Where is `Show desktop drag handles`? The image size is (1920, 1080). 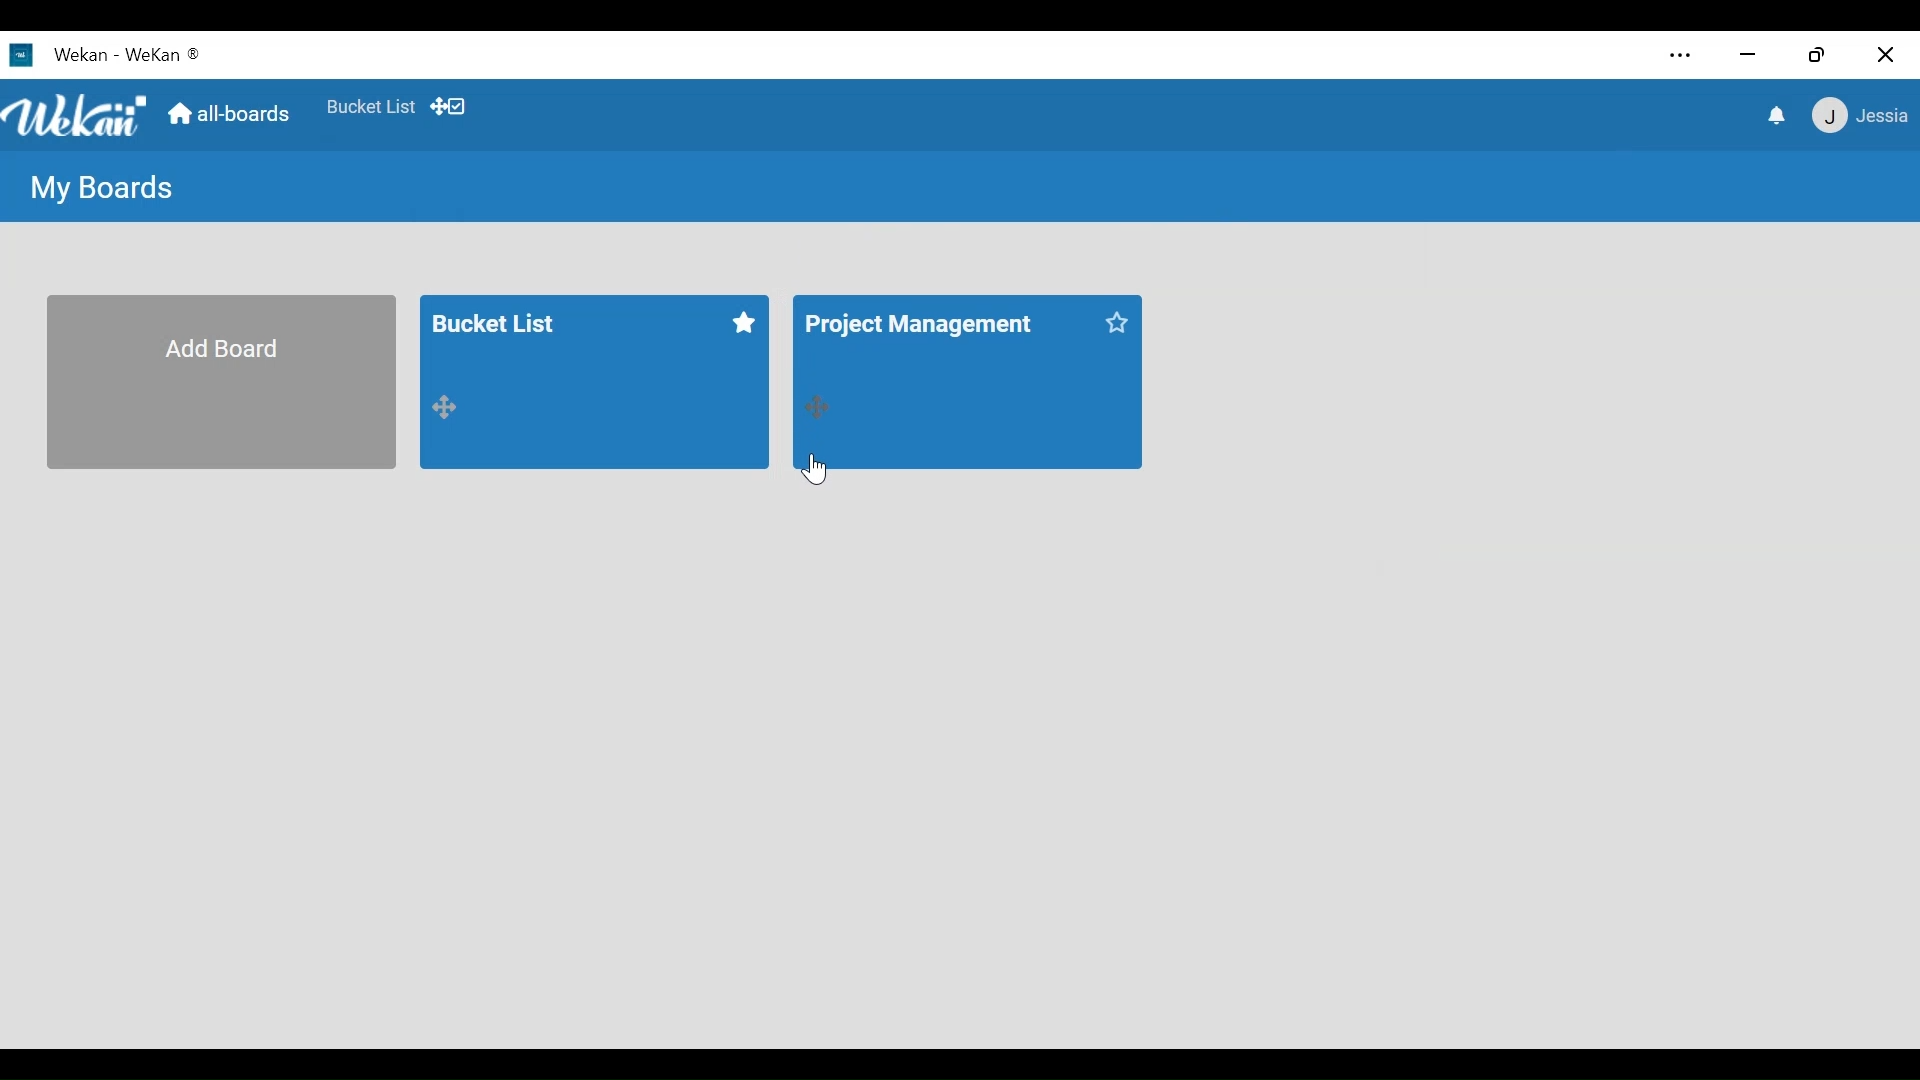 Show desktop drag handles is located at coordinates (451, 105).